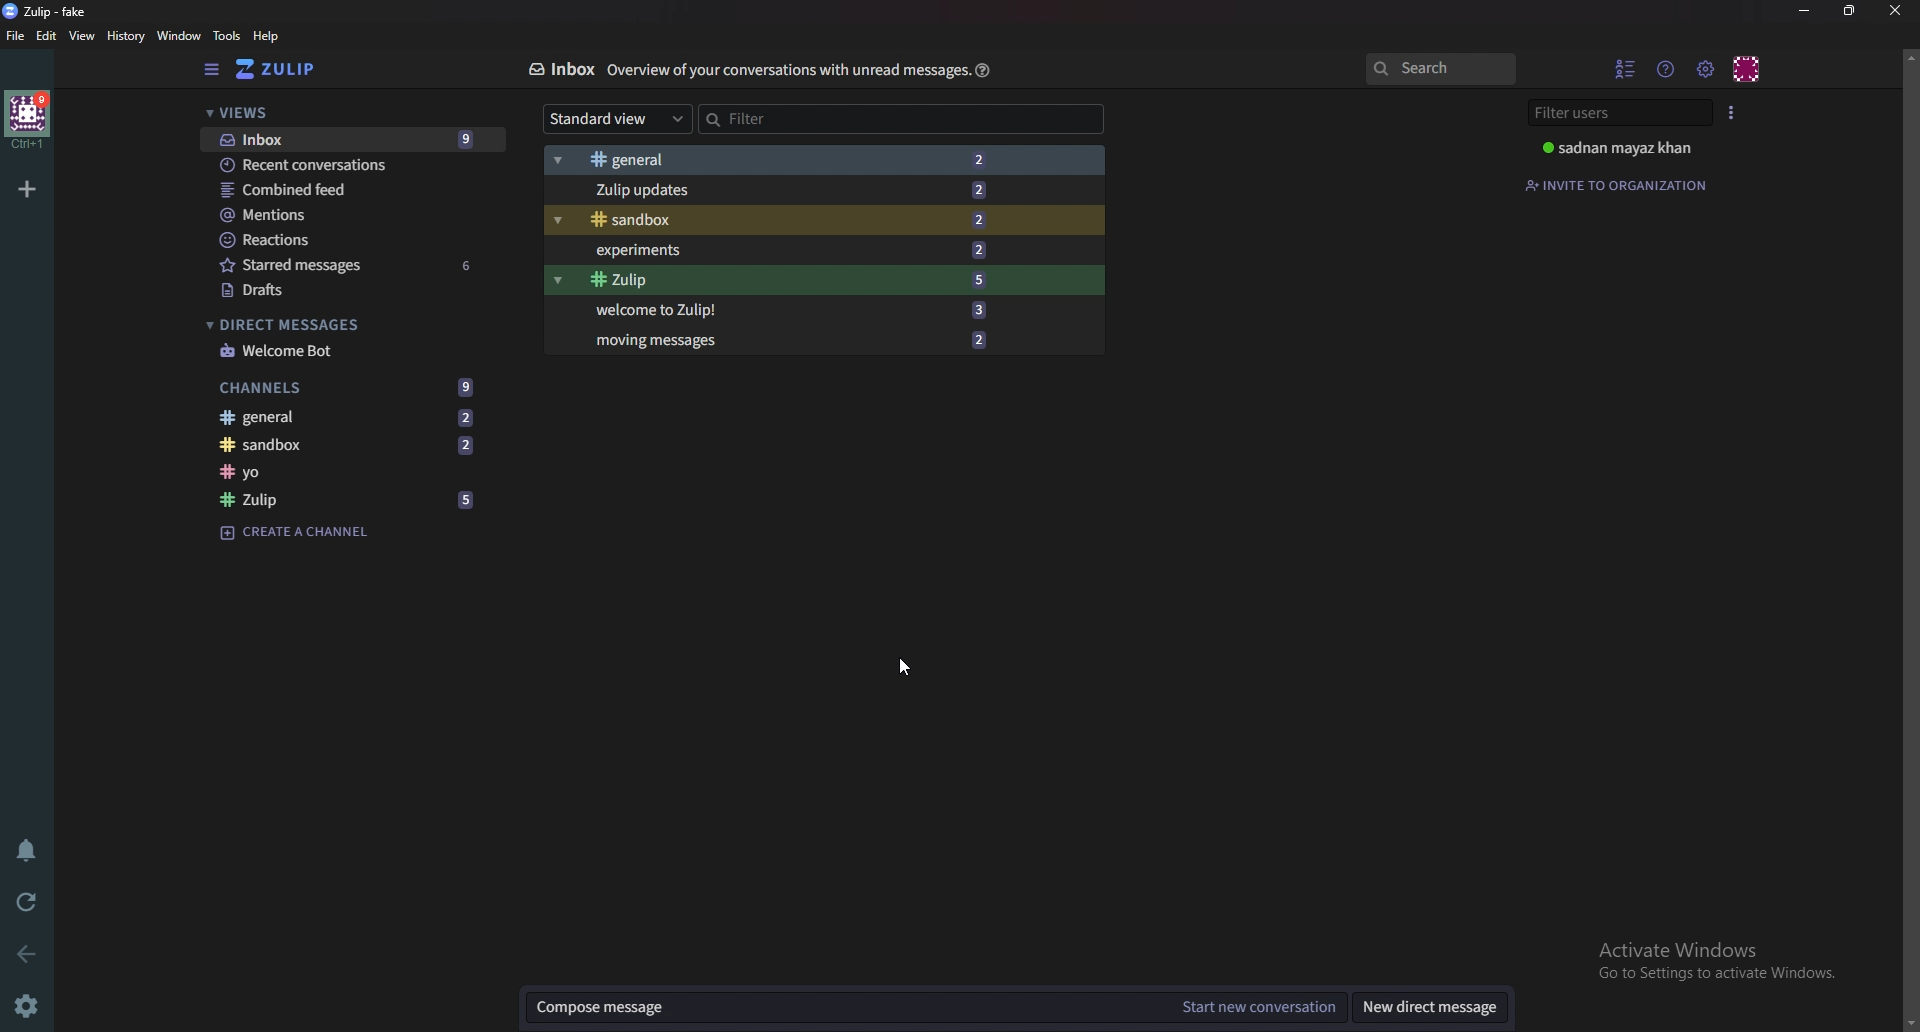 The width and height of the screenshot is (1920, 1032). I want to click on view, so click(83, 37).